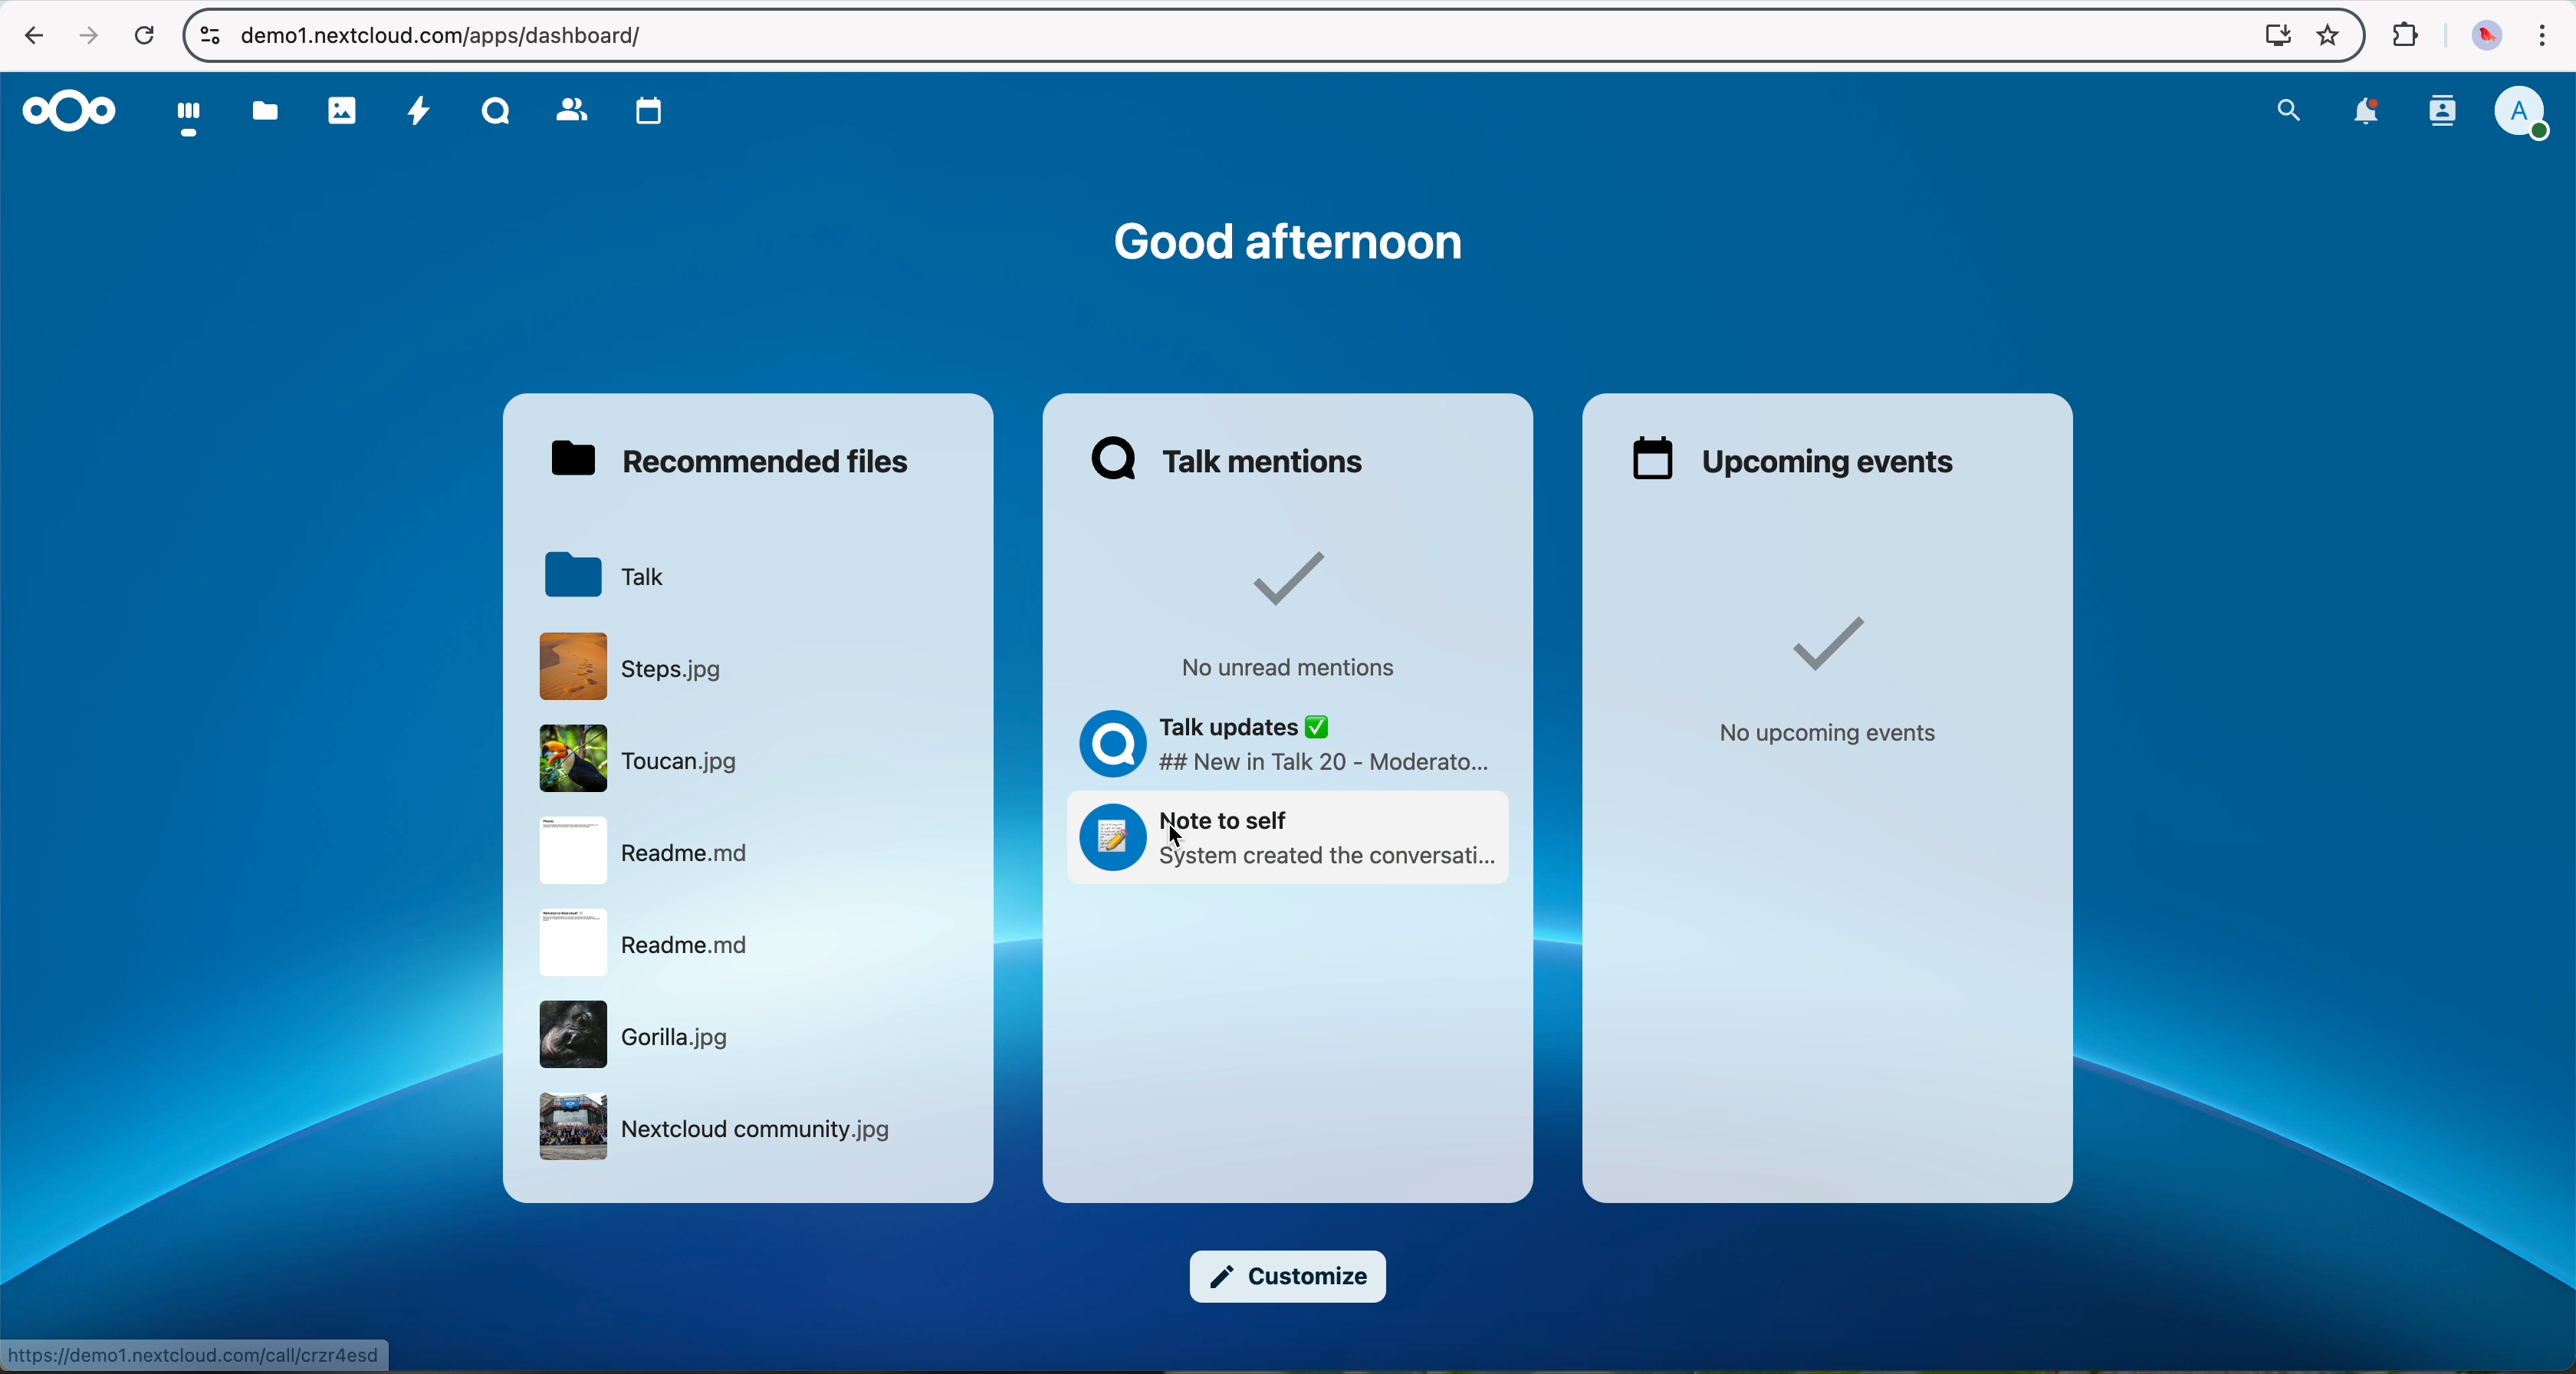 The height and width of the screenshot is (1374, 2576). What do you see at coordinates (87, 37) in the screenshot?
I see `navigate foward` at bounding box center [87, 37].